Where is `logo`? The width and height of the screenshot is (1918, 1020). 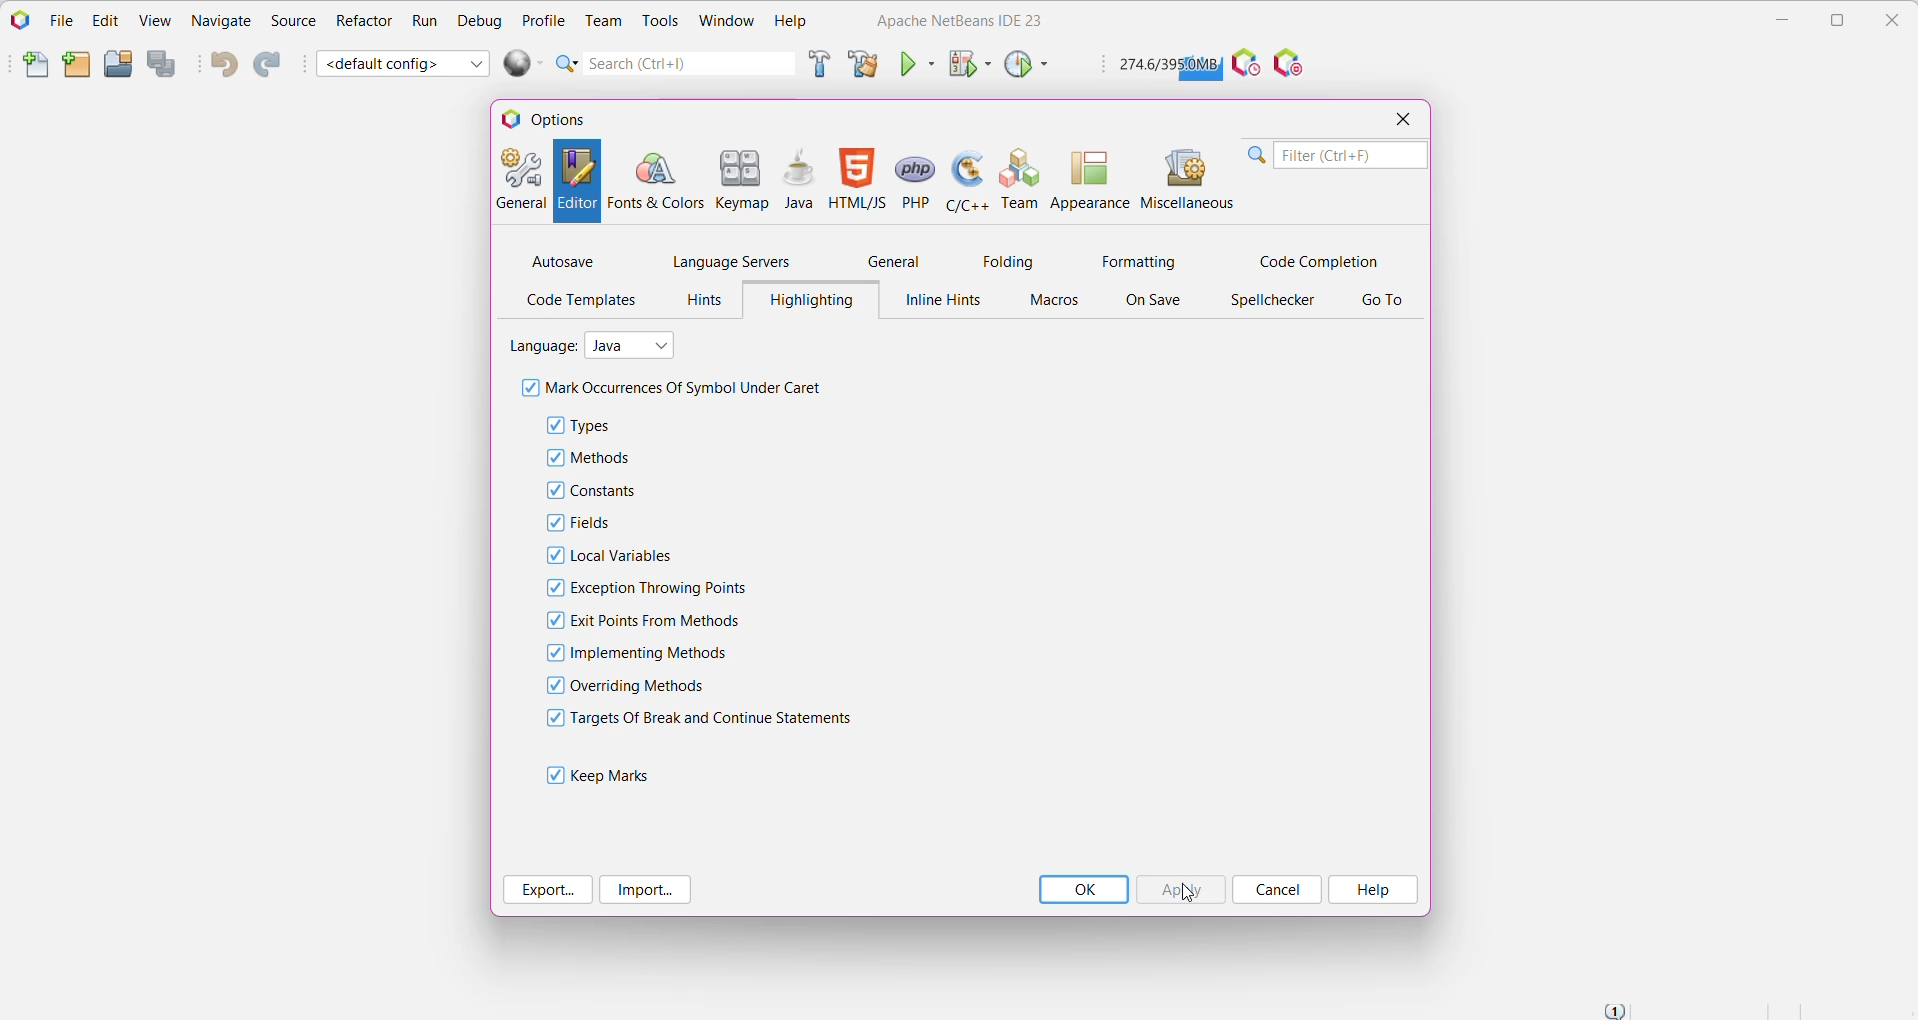
logo is located at coordinates (511, 117).